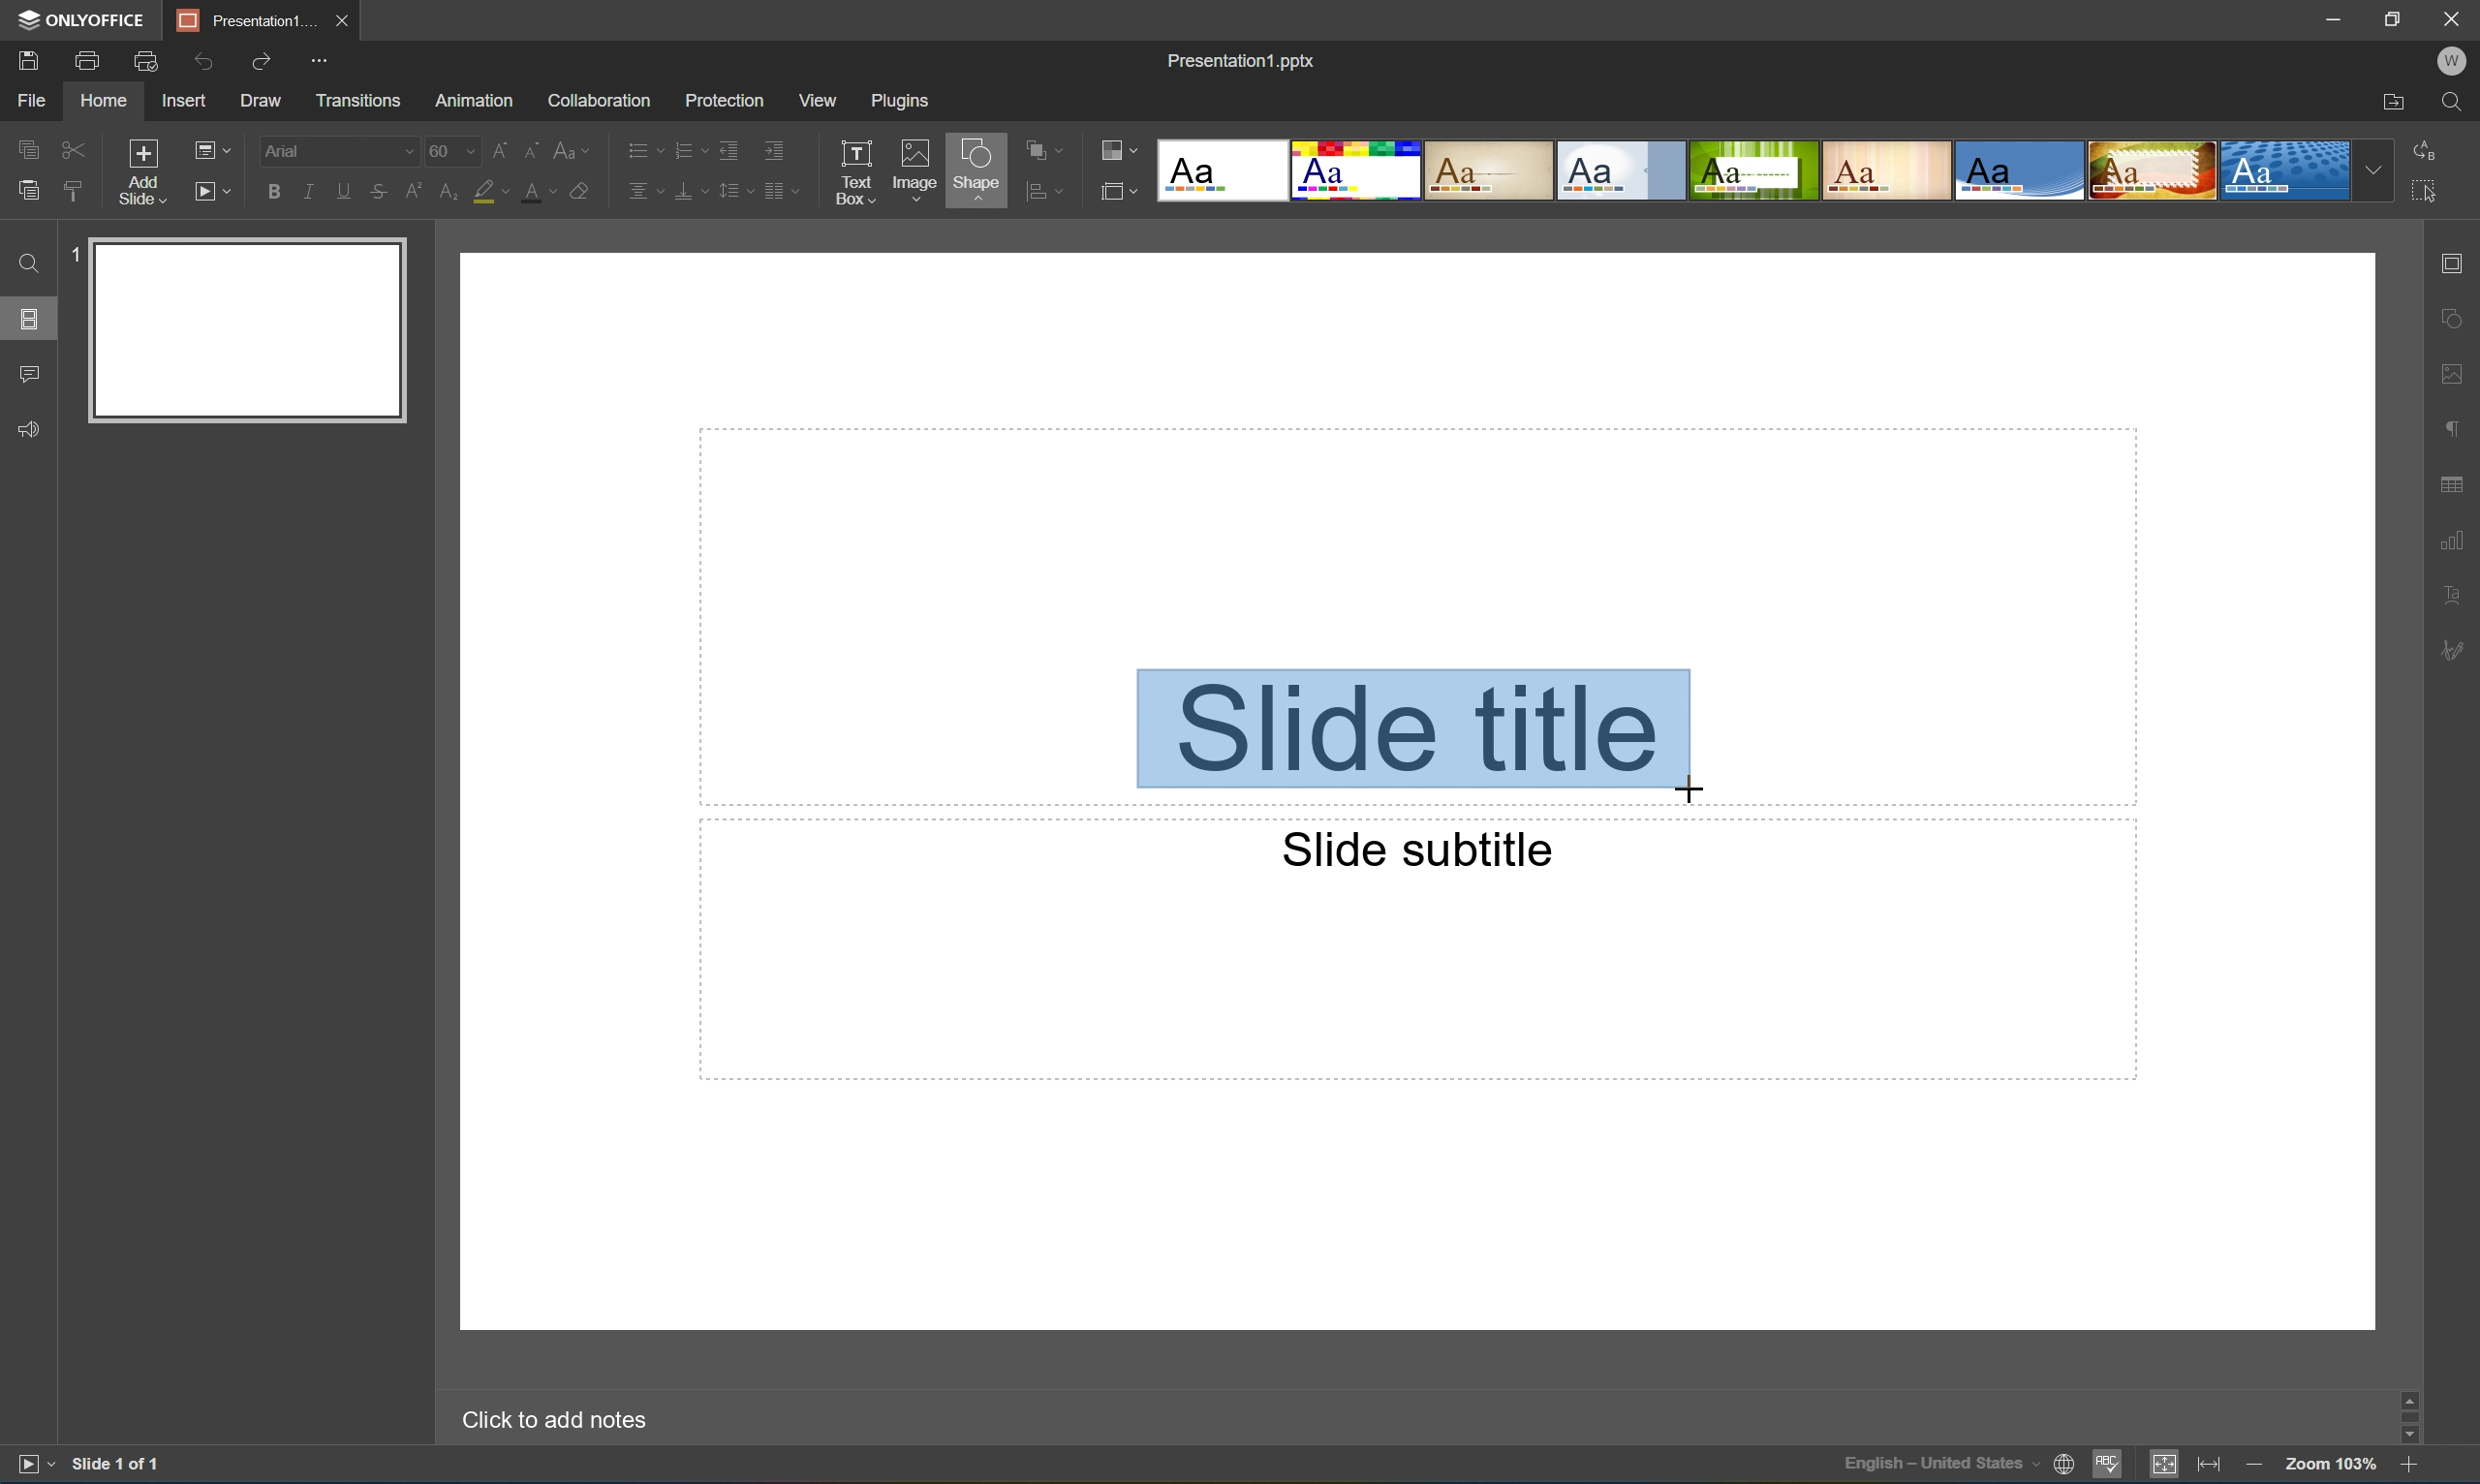 The image size is (2480, 1484). Describe the element at coordinates (73, 188) in the screenshot. I see `Copy style` at that location.